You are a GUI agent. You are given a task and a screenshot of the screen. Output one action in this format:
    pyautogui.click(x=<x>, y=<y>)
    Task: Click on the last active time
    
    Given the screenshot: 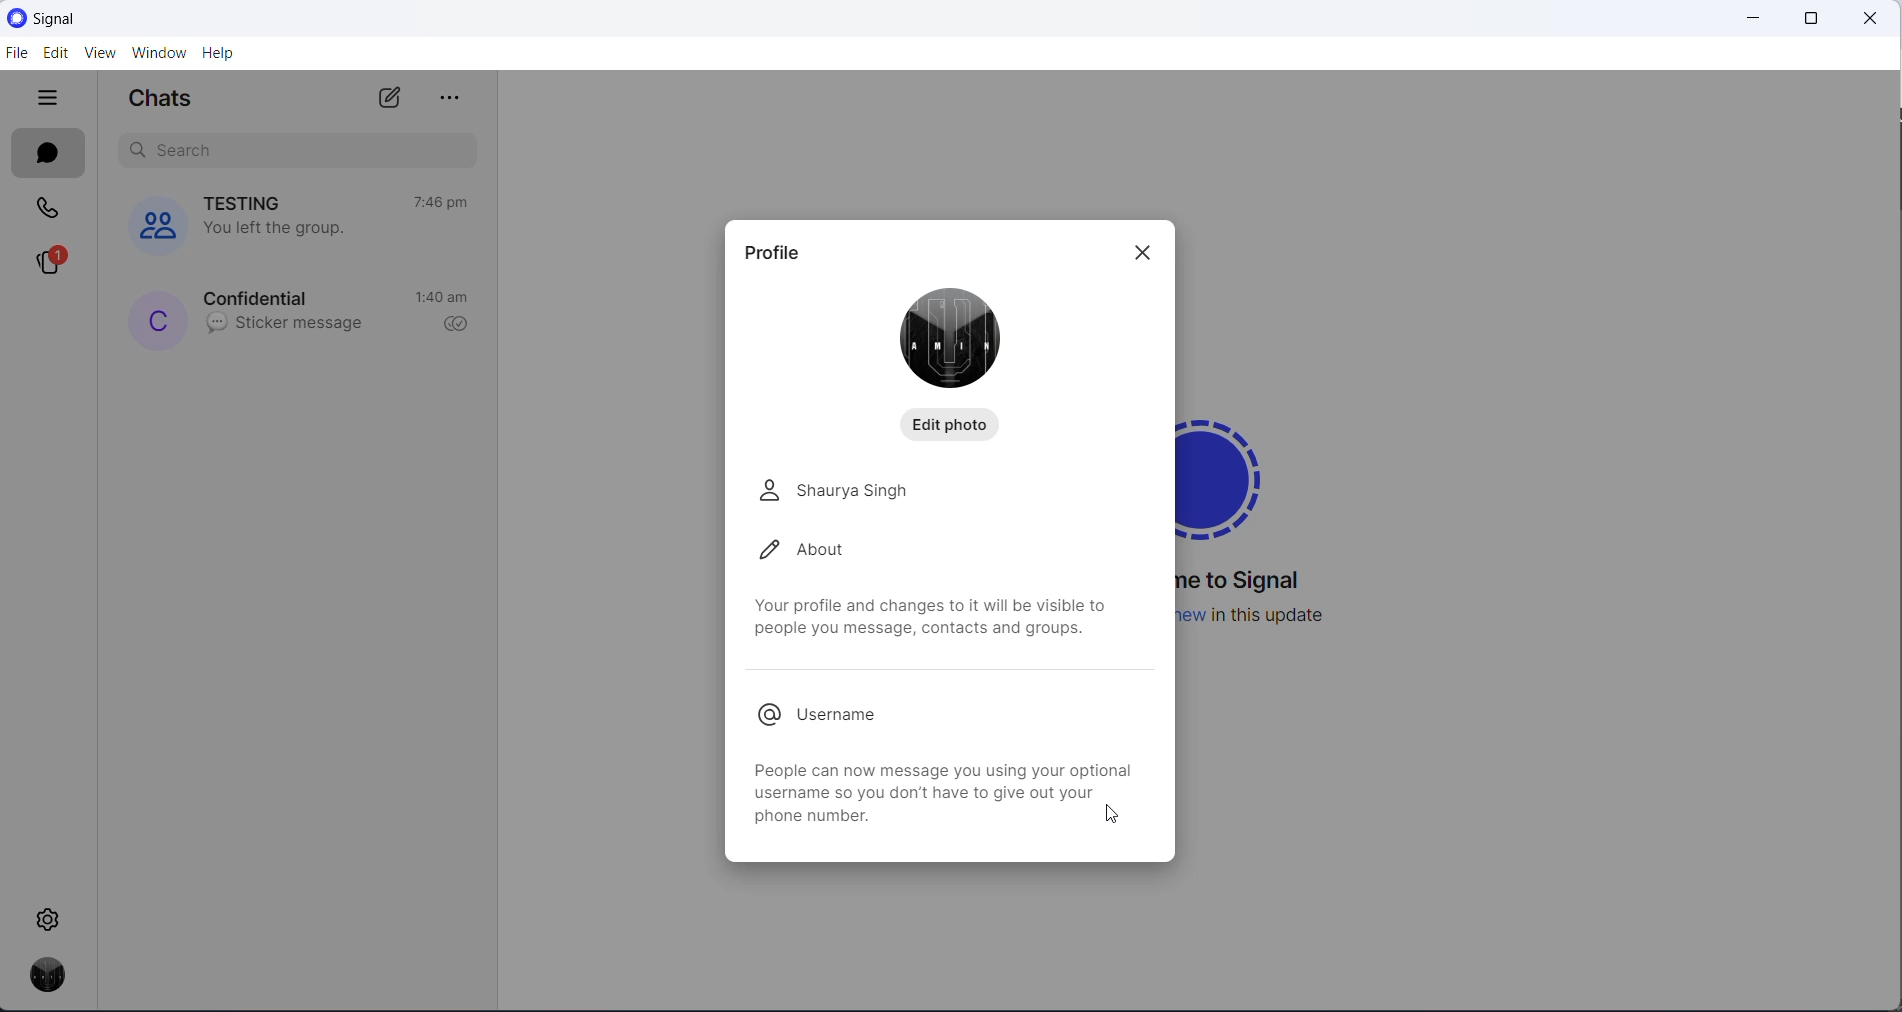 What is the action you would take?
    pyautogui.click(x=444, y=299)
    